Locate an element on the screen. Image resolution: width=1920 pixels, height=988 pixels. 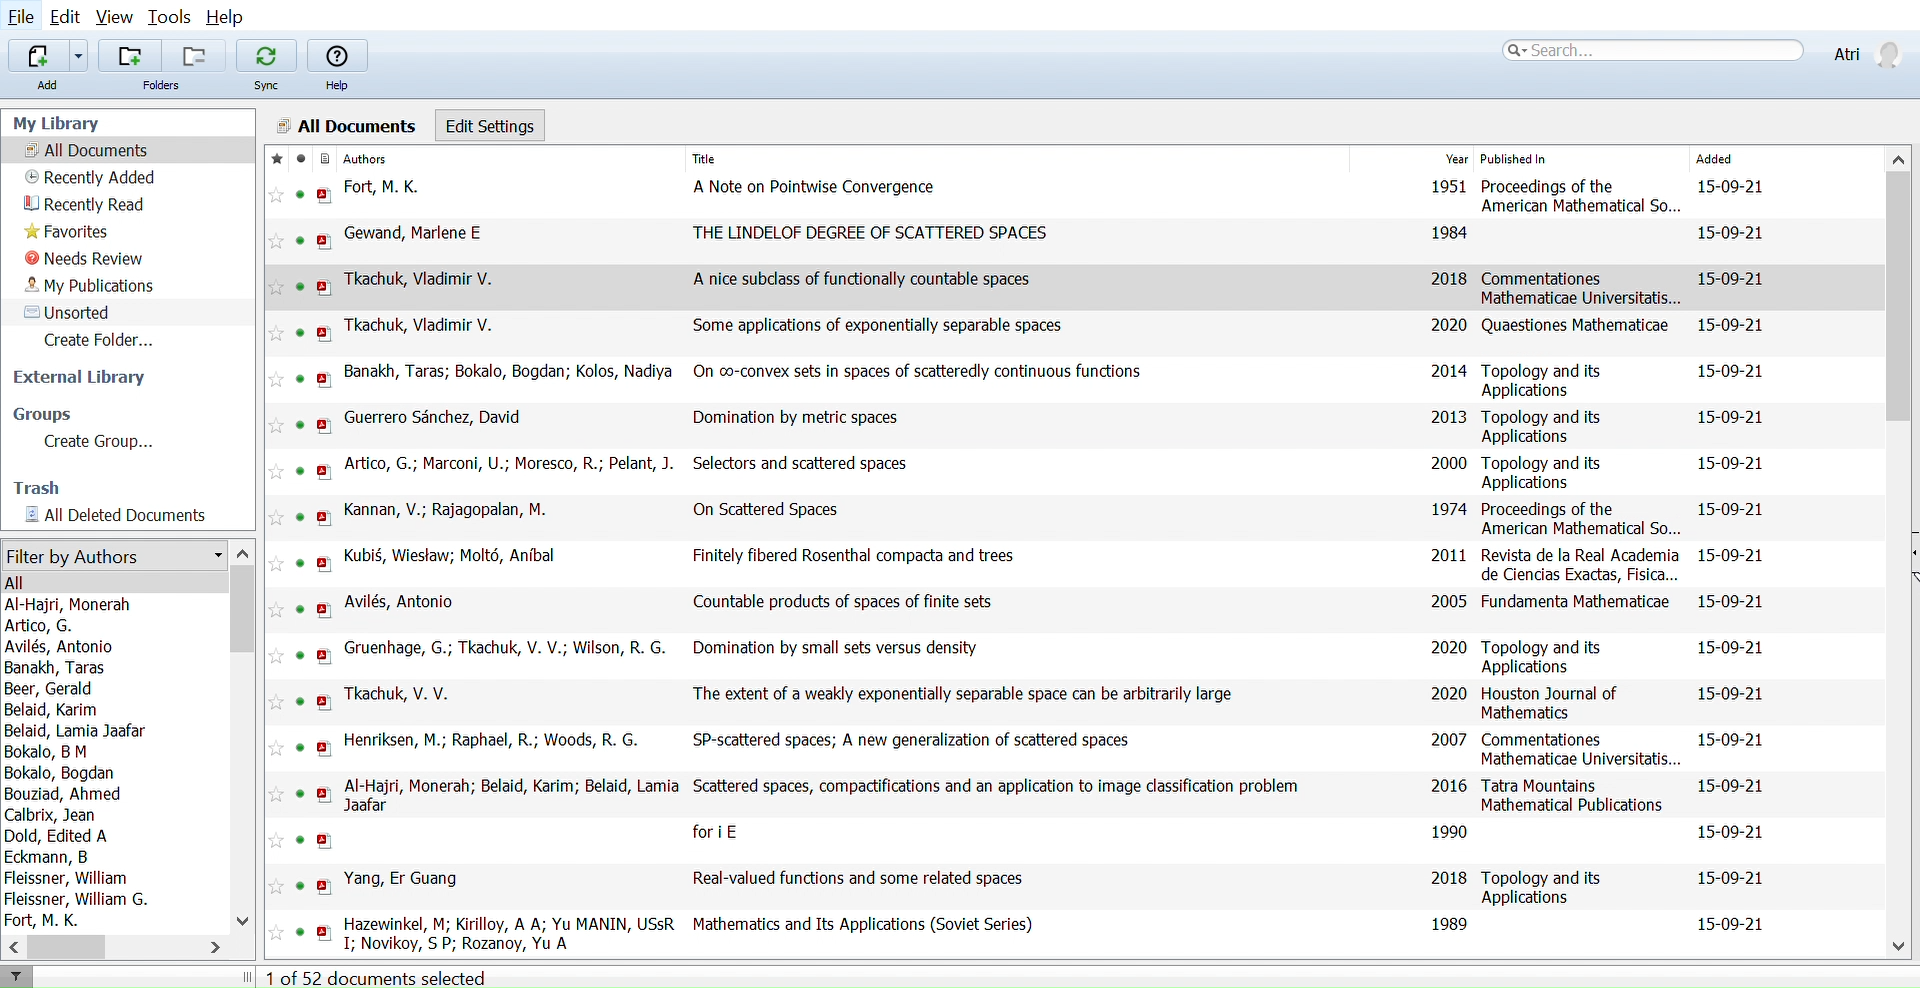
Added is located at coordinates (1739, 160).